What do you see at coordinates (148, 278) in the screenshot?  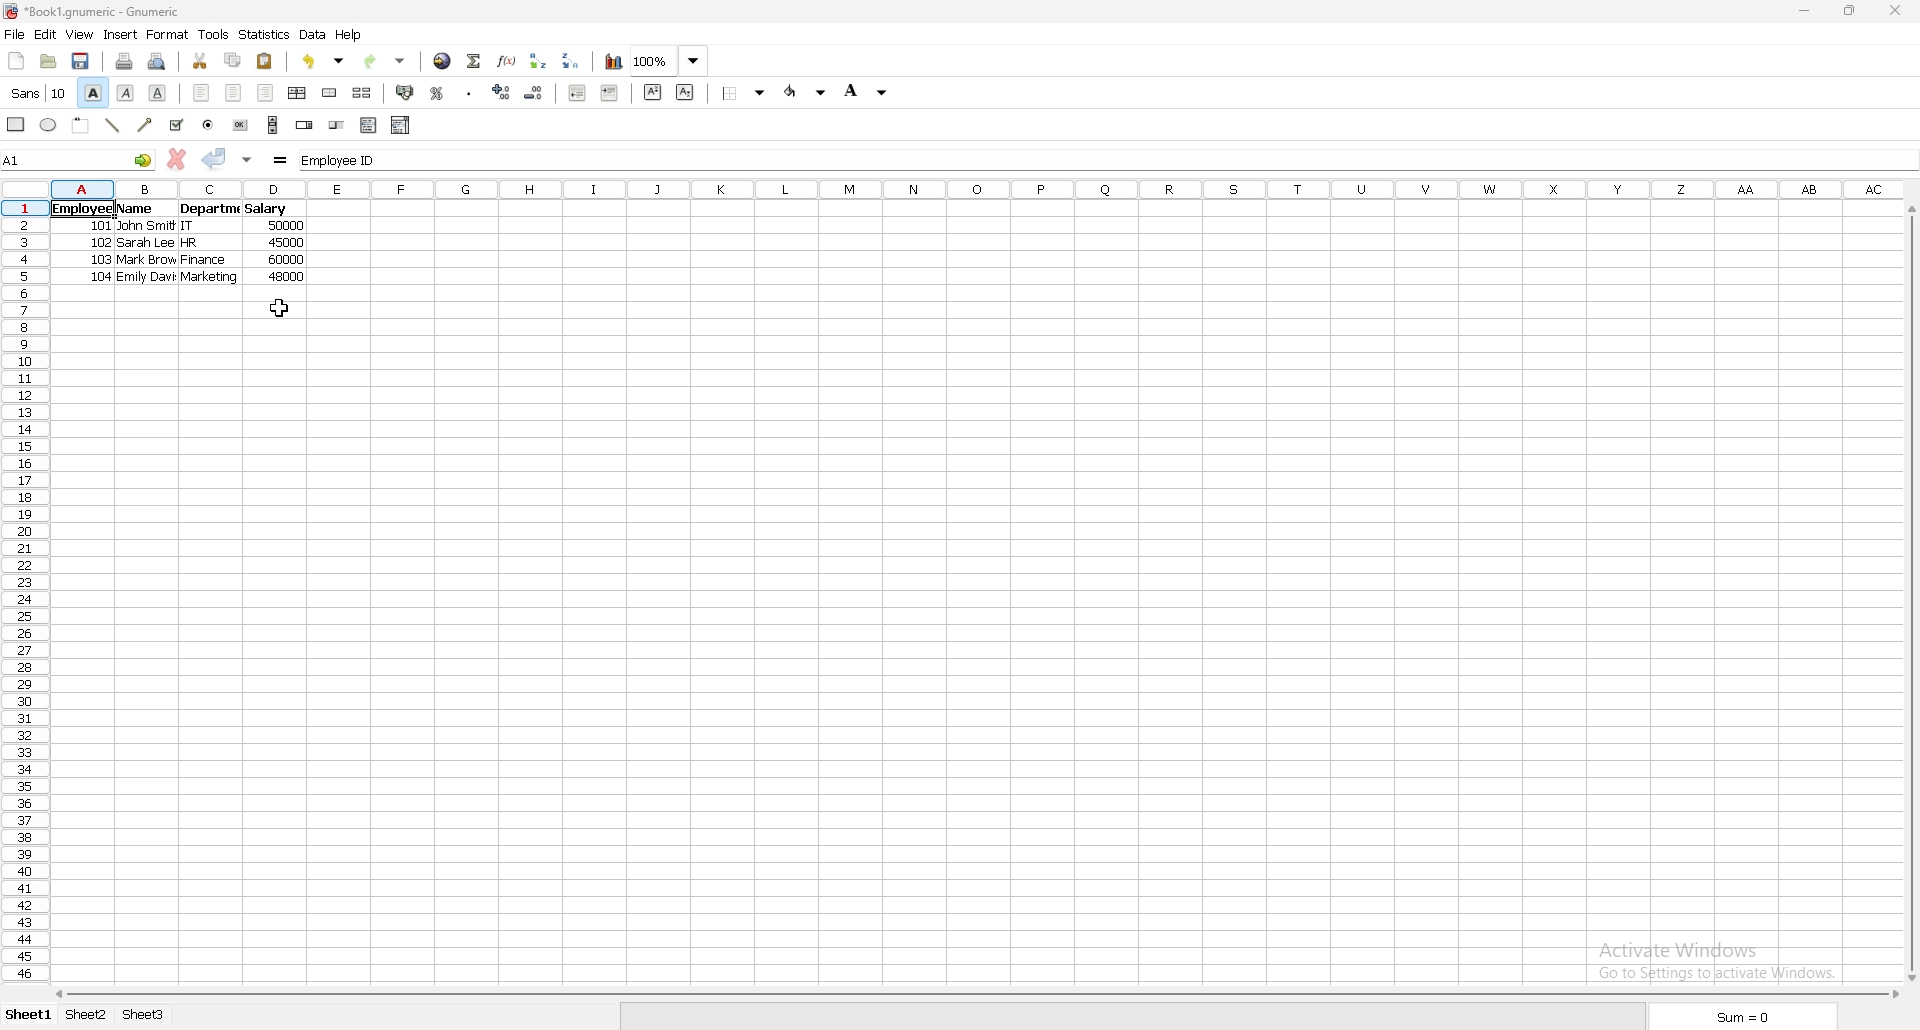 I see `emily davi` at bounding box center [148, 278].